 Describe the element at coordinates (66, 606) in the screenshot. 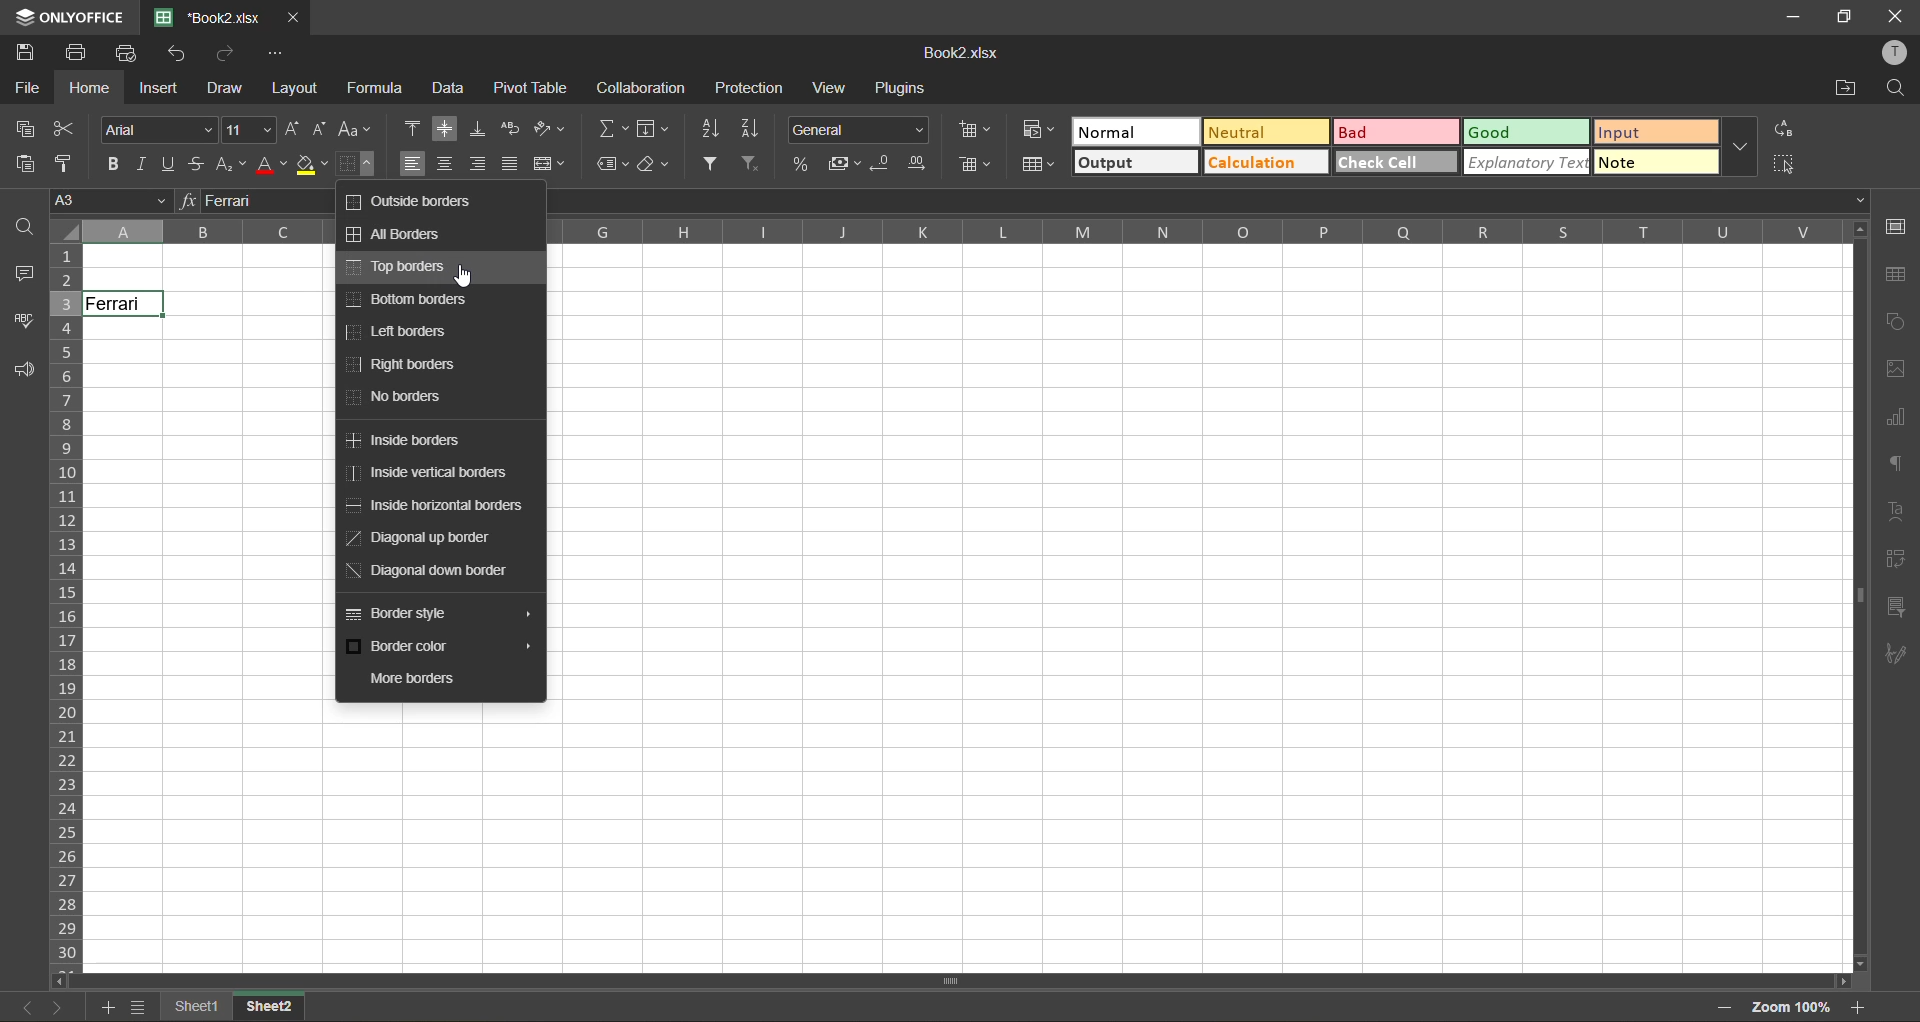

I see `row numbers` at that location.